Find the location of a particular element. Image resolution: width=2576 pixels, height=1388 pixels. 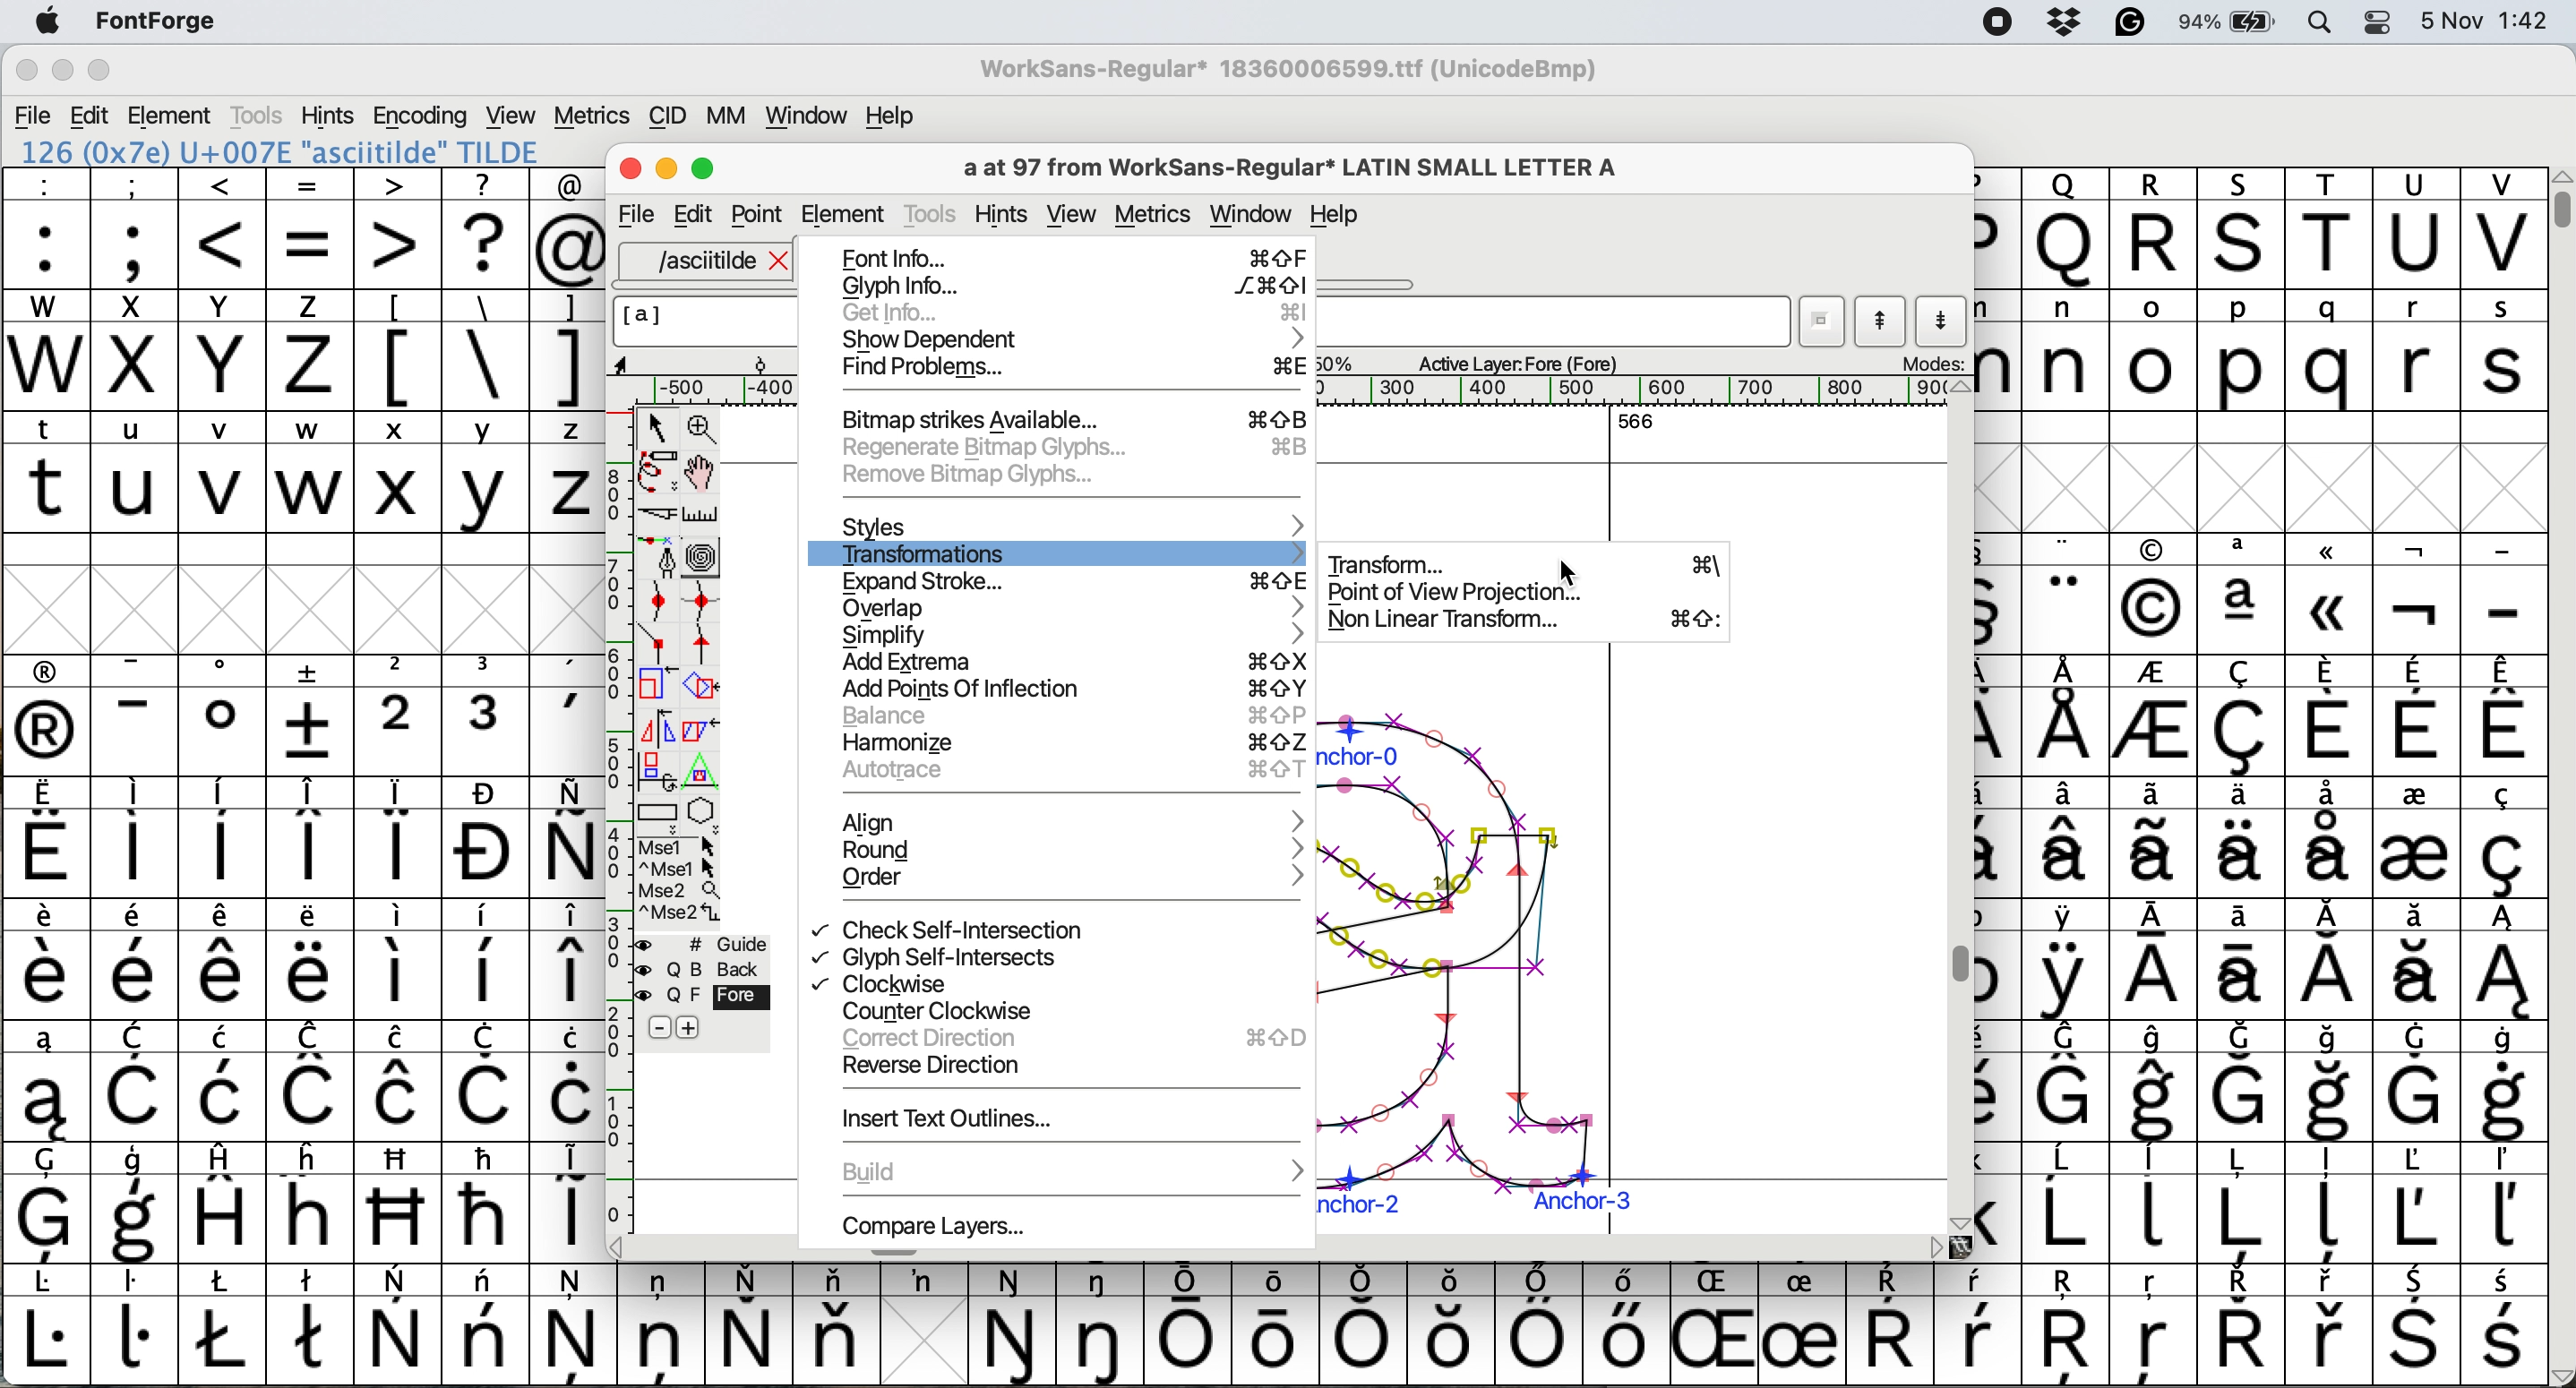

 is located at coordinates (2152, 595).